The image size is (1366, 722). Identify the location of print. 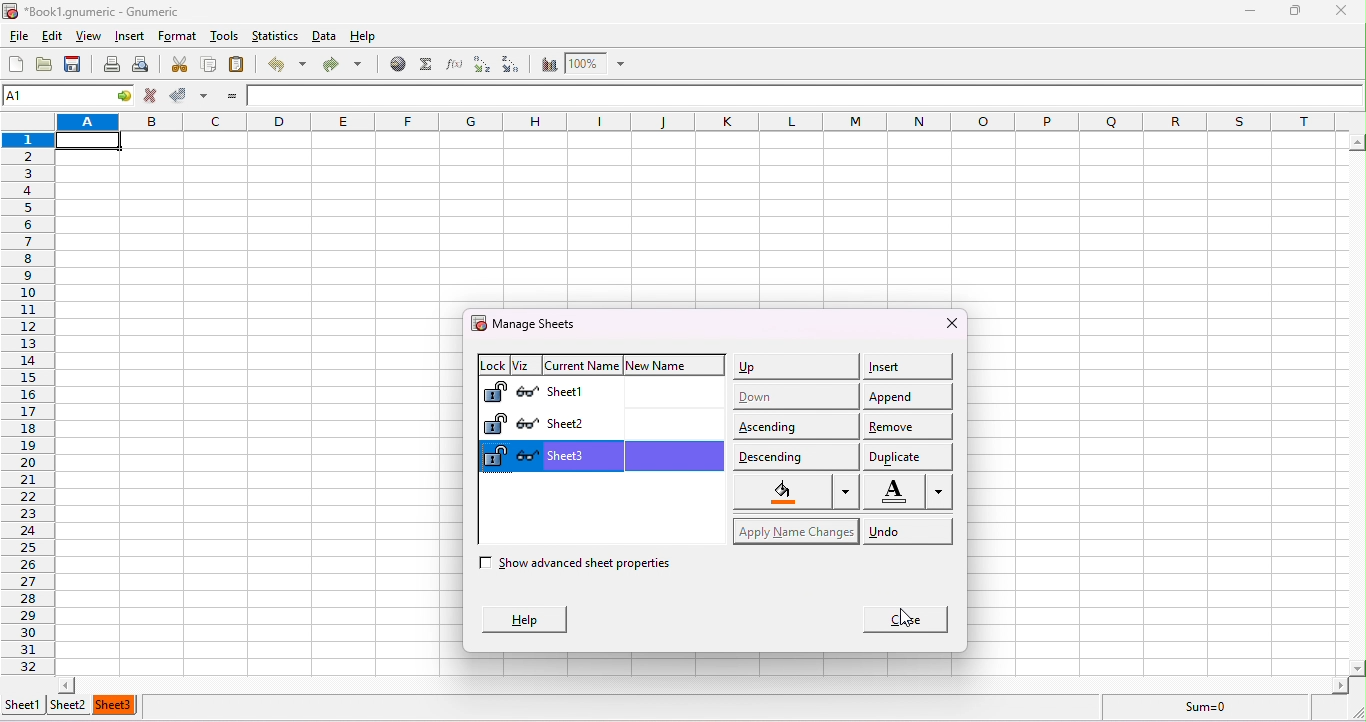
(112, 66).